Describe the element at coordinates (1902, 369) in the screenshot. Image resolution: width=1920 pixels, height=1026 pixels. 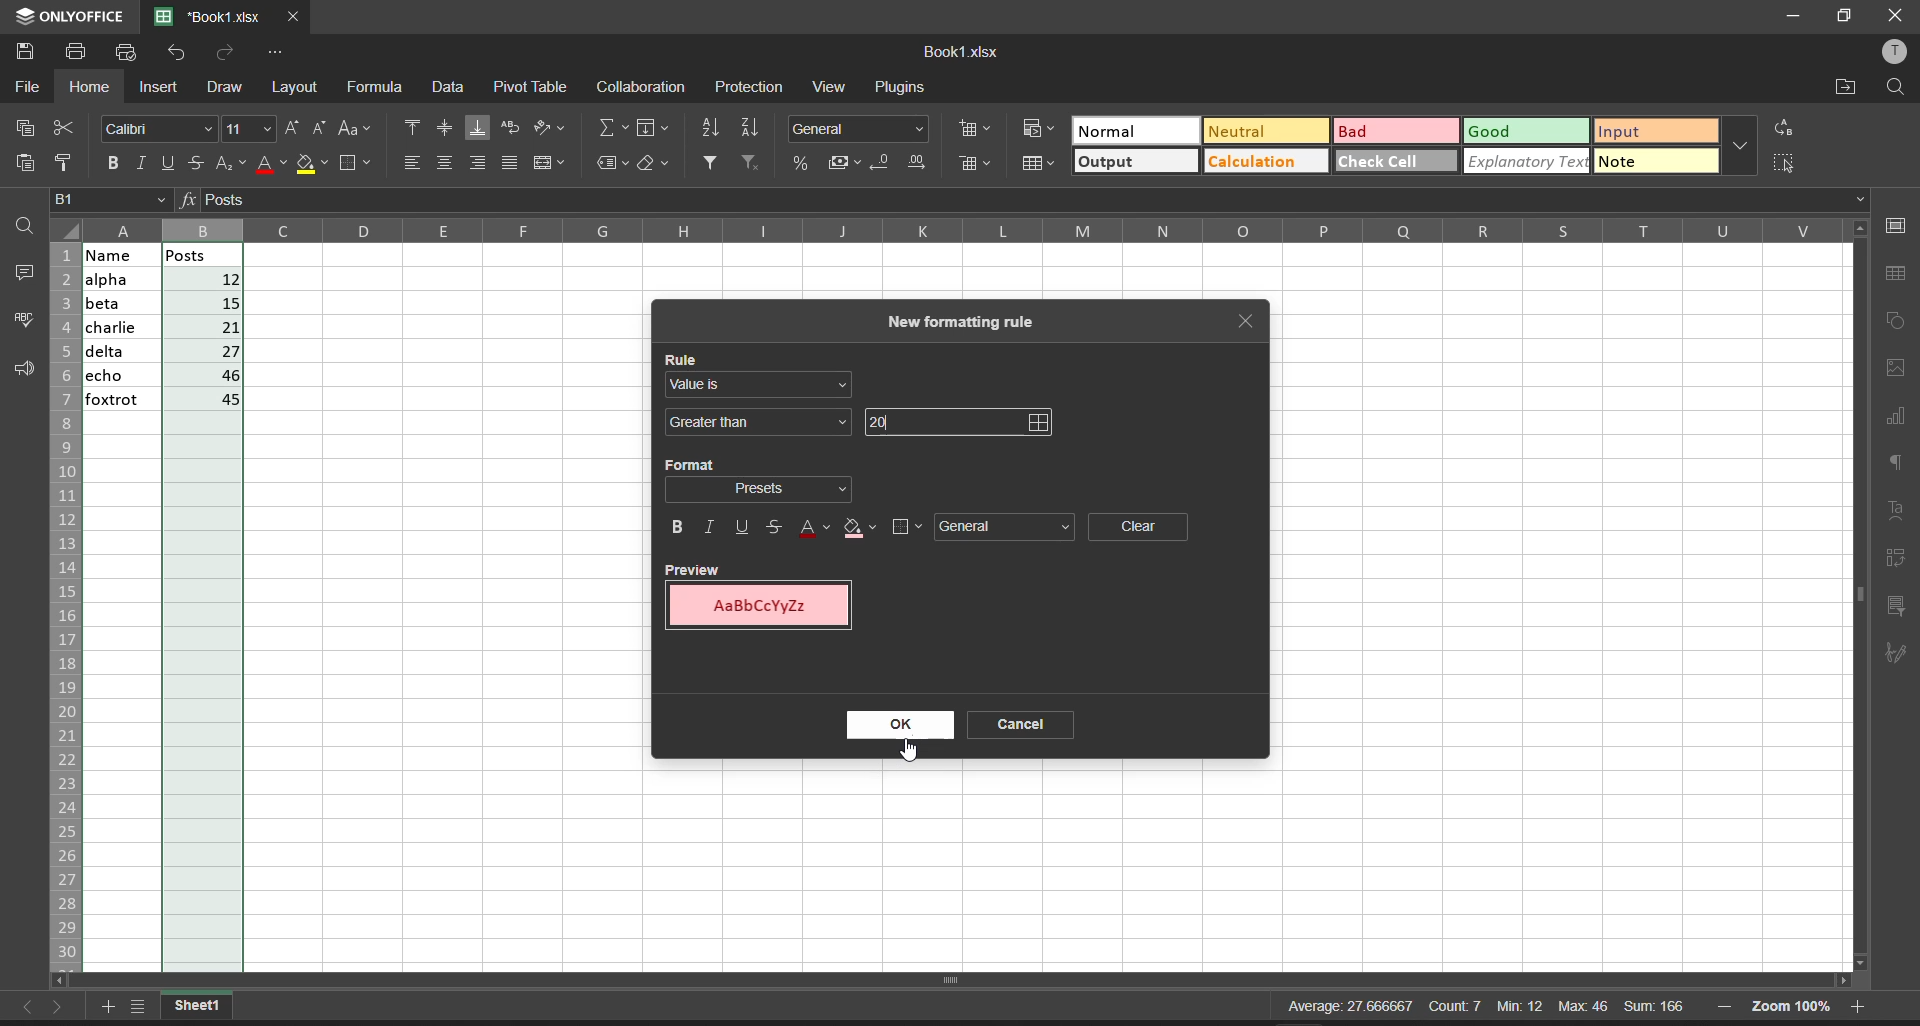
I see `image settings` at that location.